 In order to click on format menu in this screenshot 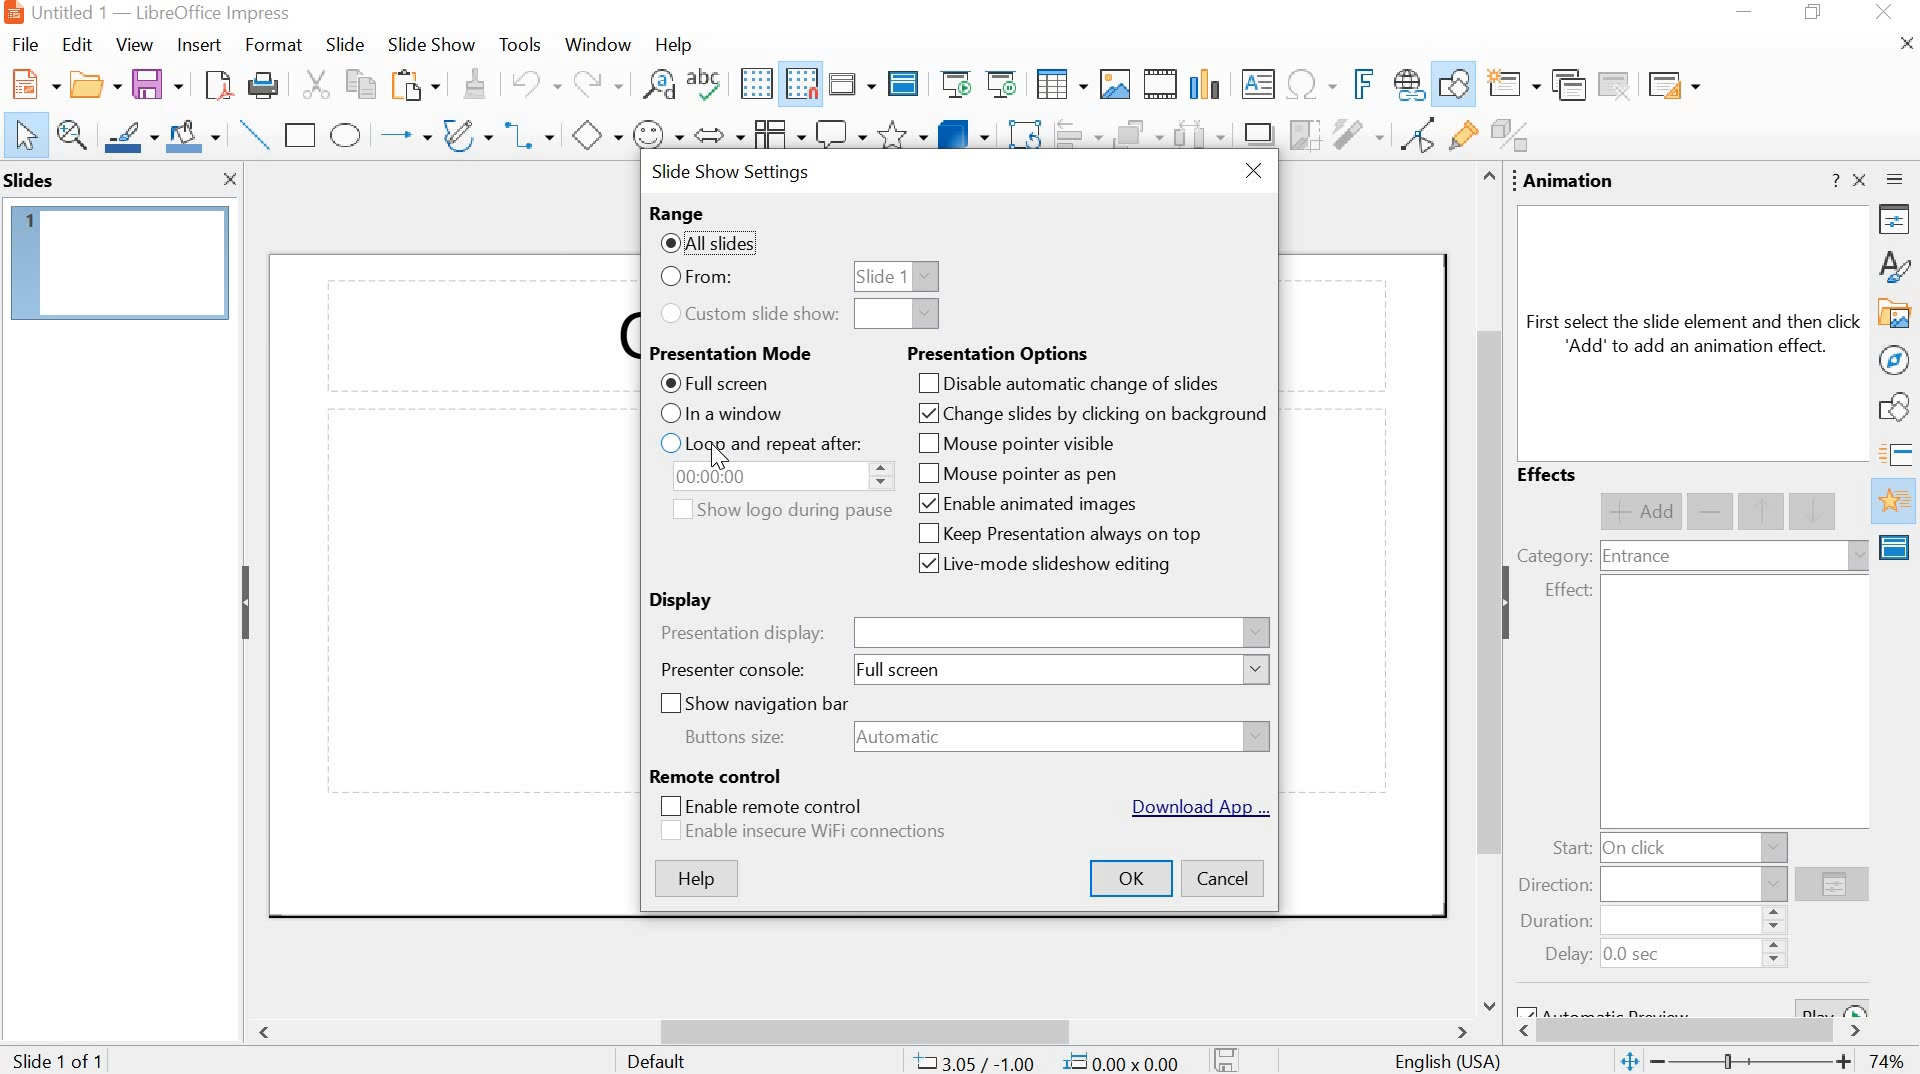, I will do `click(271, 45)`.